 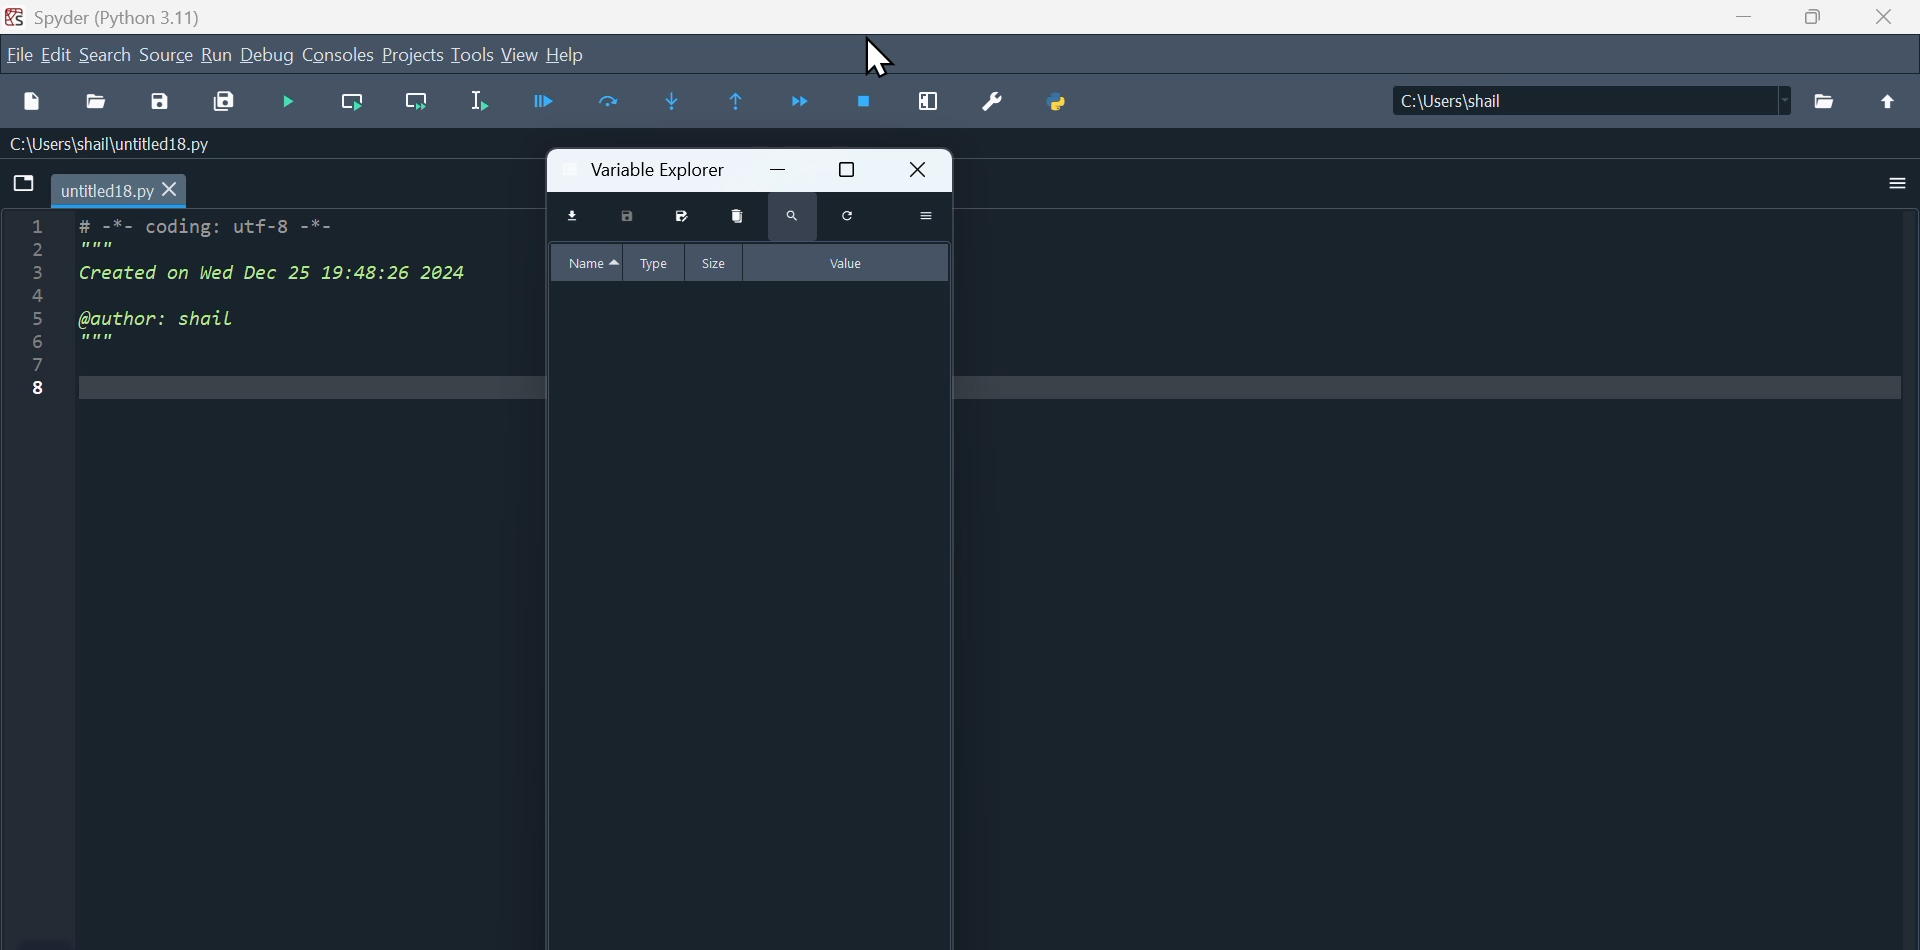 What do you see at coordinates (1828, 102) in the screenshot?
I see `open folder` at bounding box center [1828, 102].